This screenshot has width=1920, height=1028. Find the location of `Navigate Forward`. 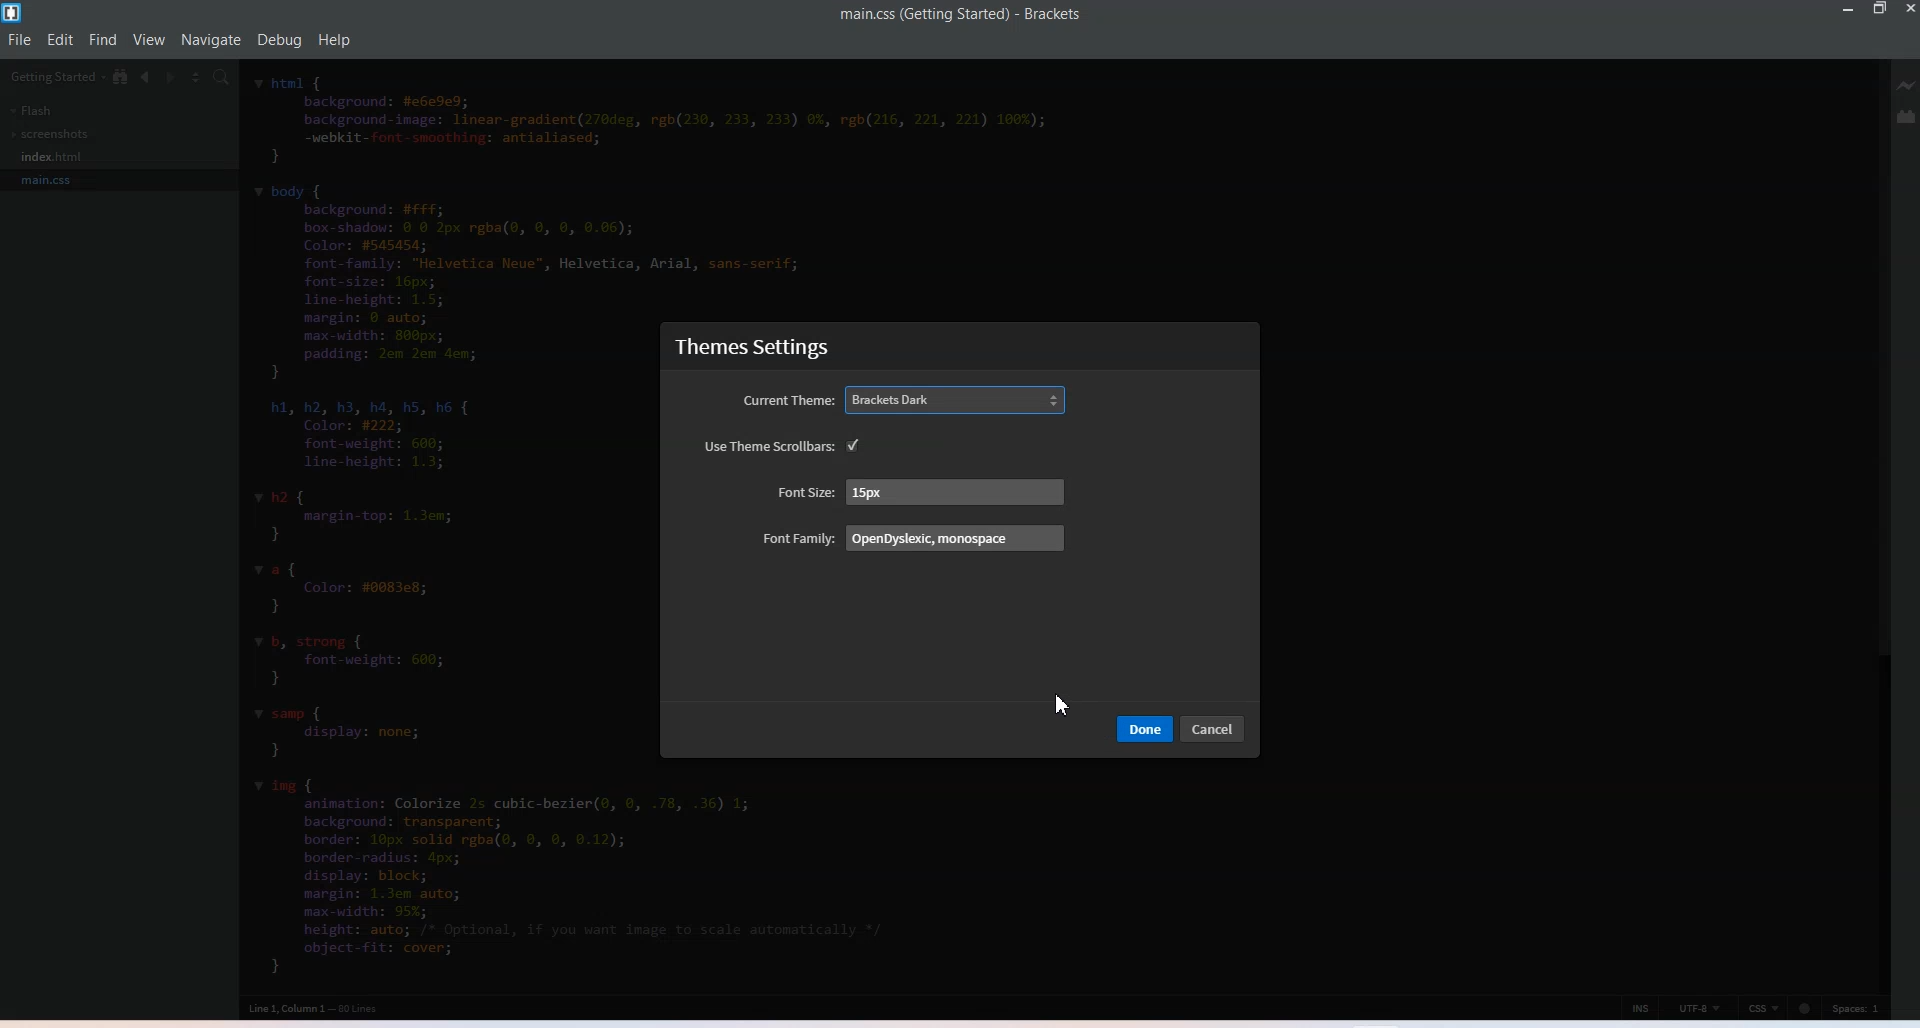

Navigate Forward is located at coordinates (172, 77).